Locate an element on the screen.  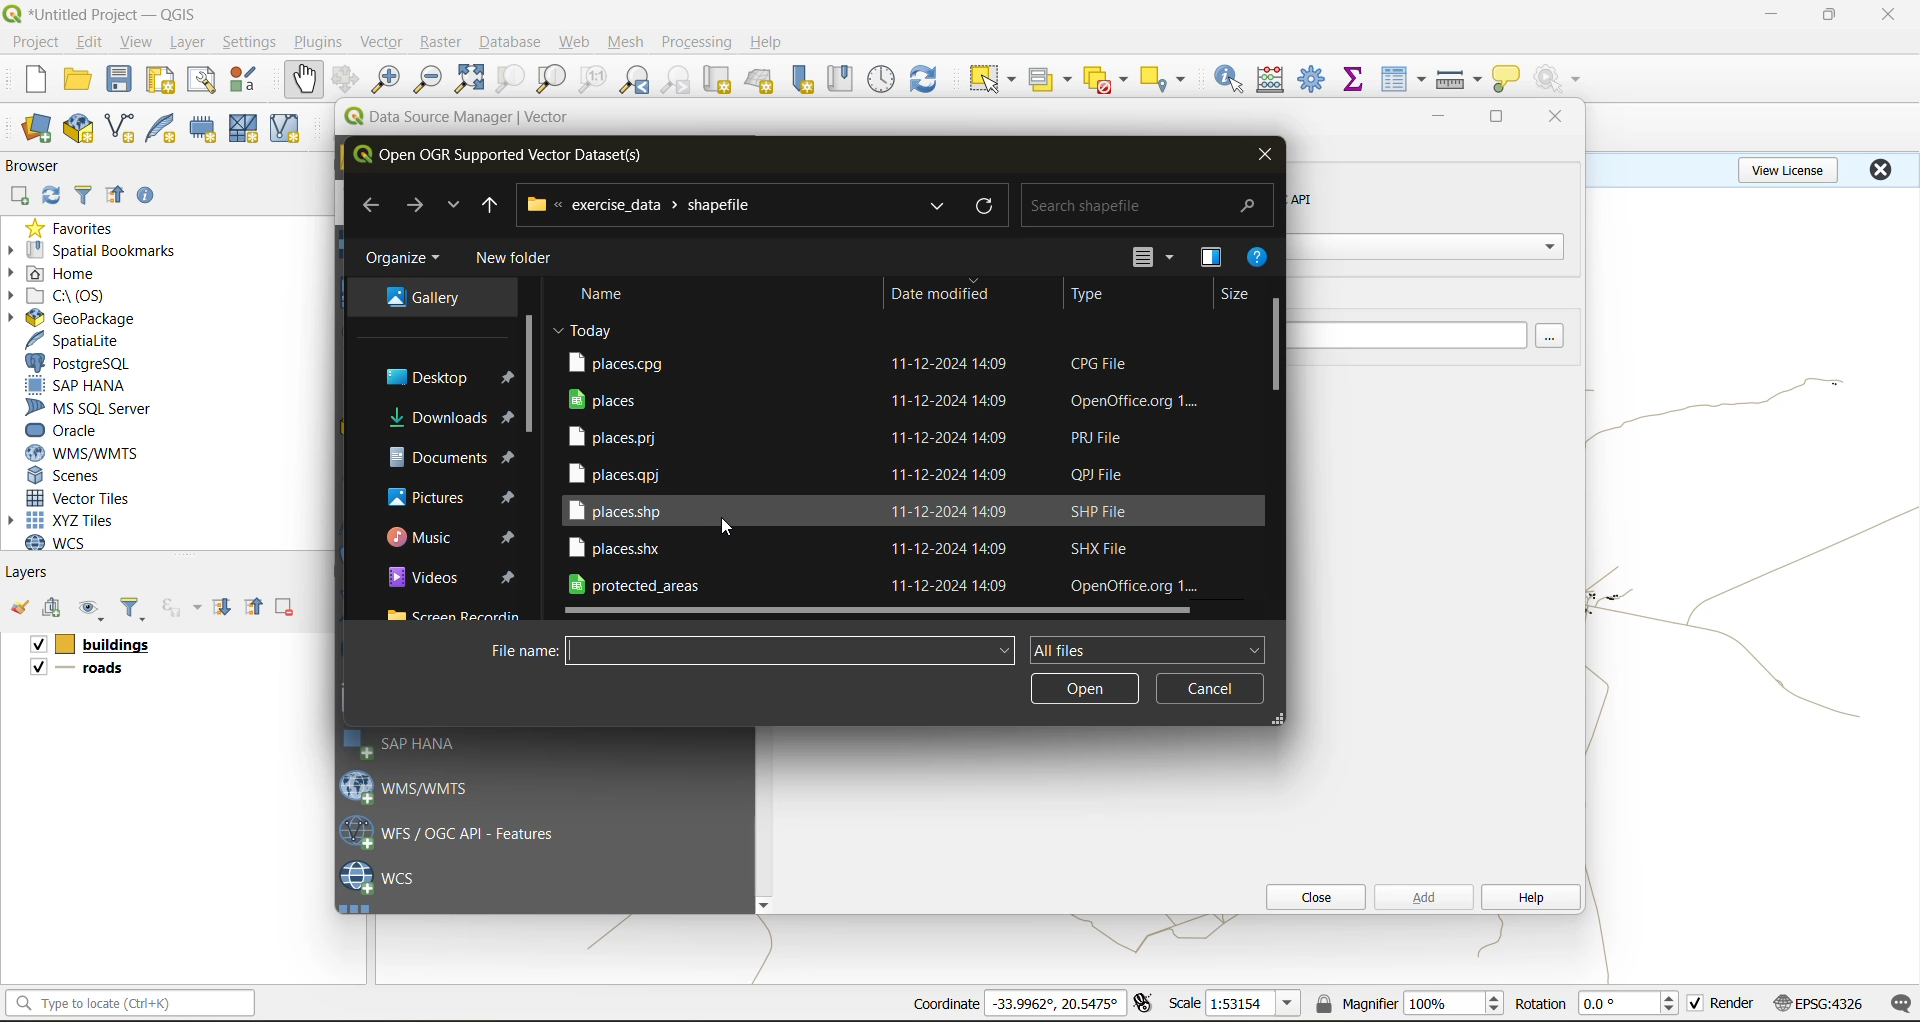
zoom layer is located at coordinates (552, 82).